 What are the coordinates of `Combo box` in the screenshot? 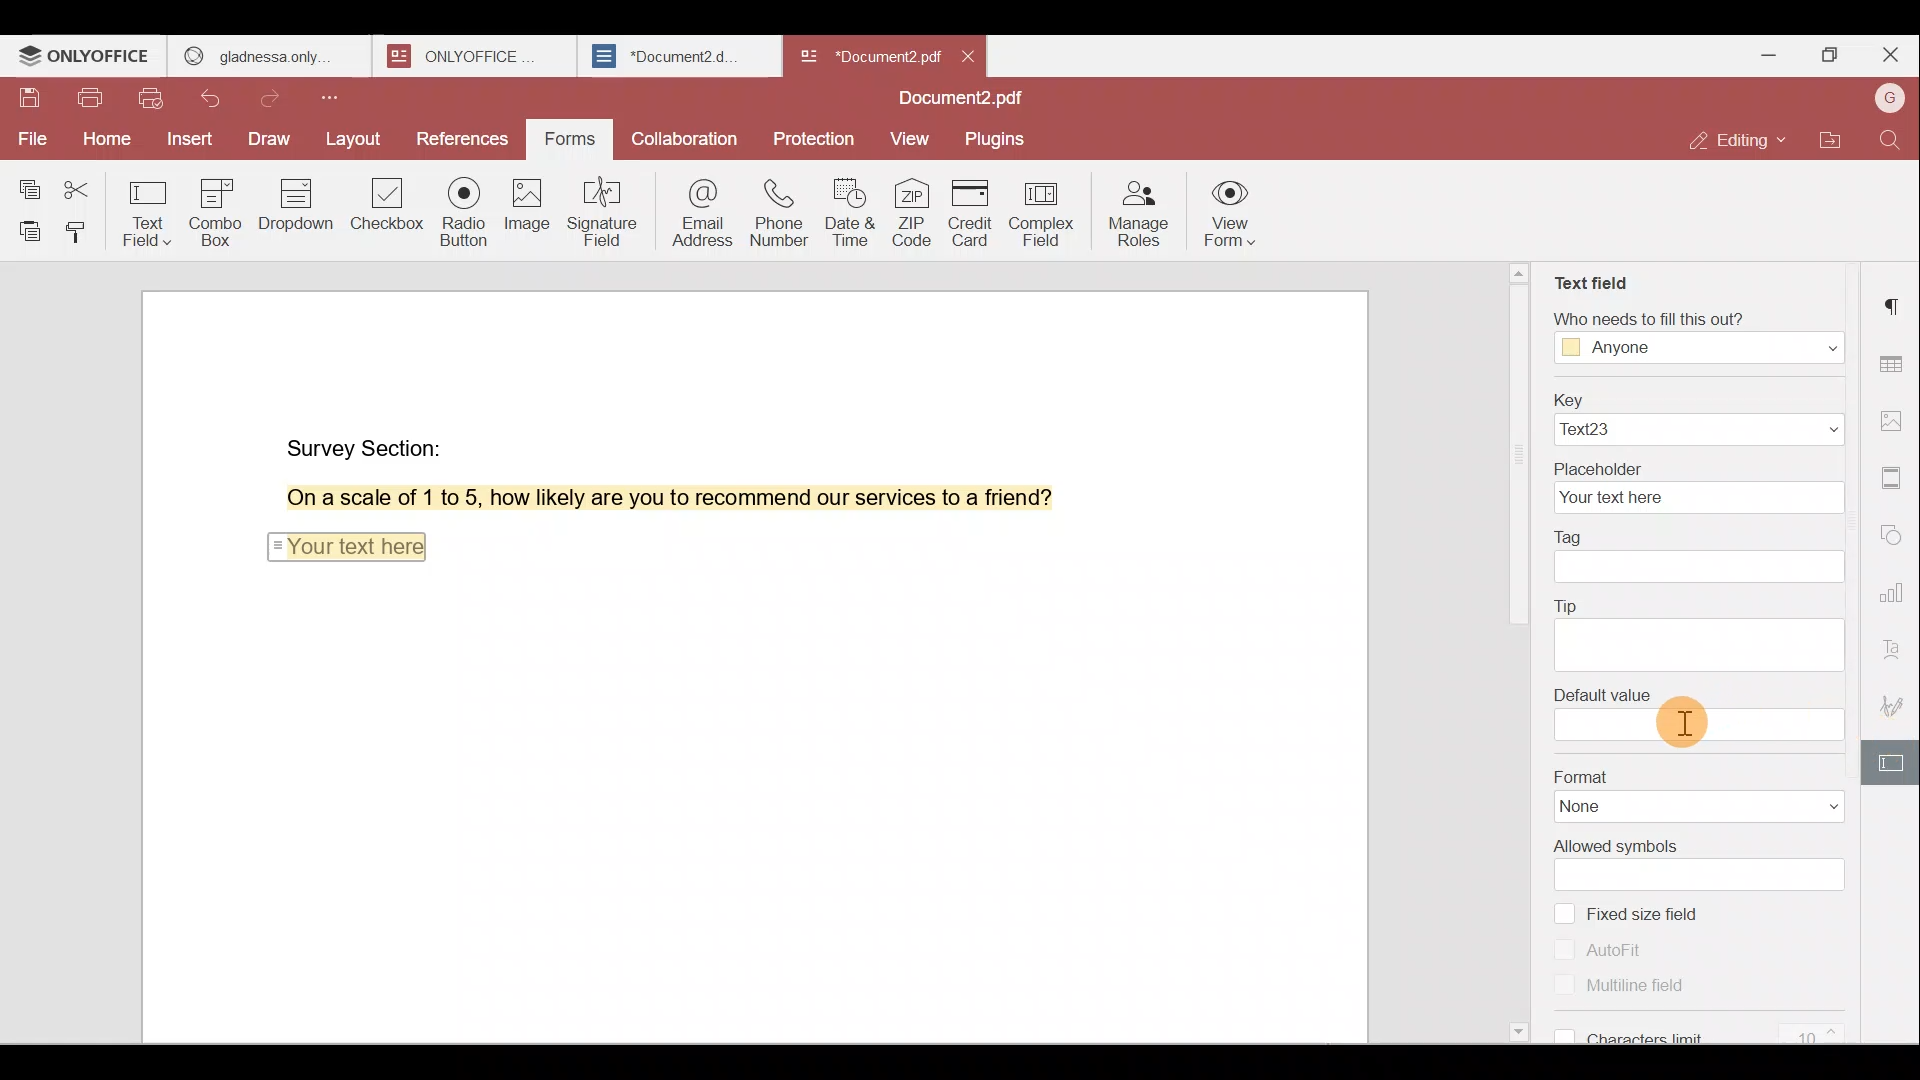 It's located at (223, 209).